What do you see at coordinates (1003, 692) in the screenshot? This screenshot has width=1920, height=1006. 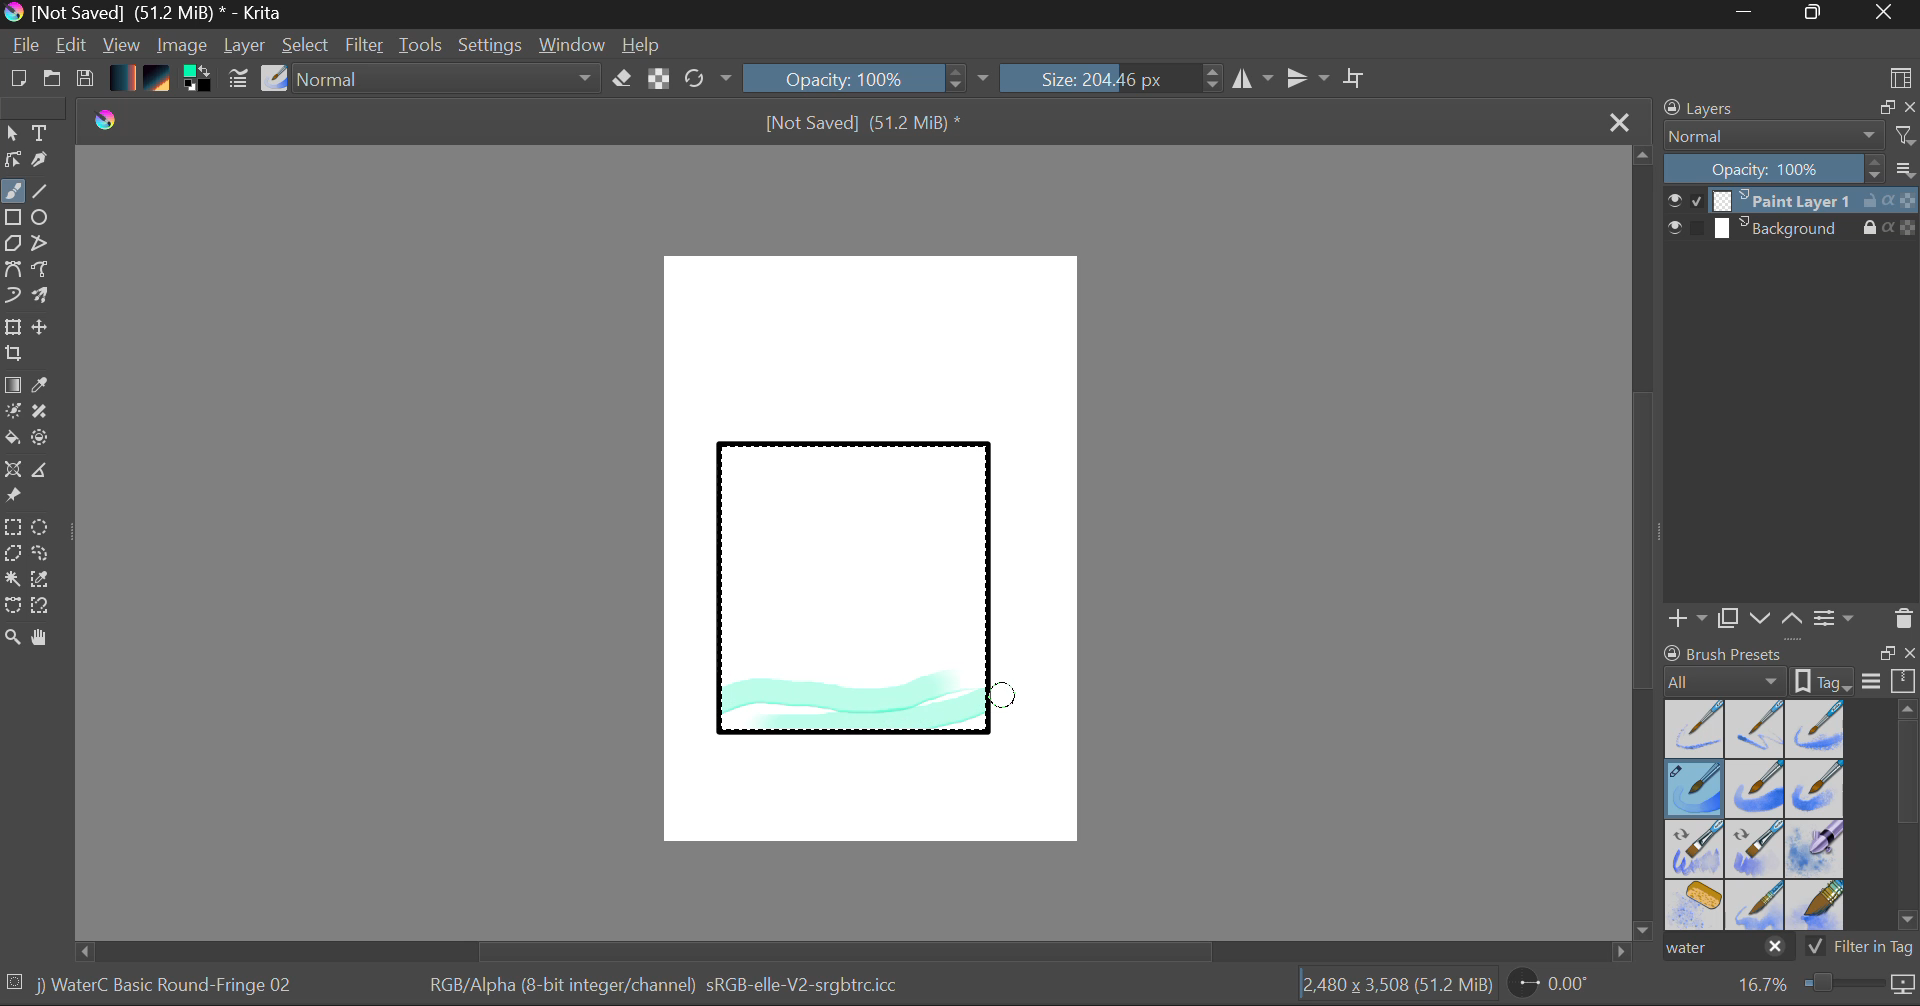 I see `MOUSE_UP Cursor Storke 2` at bounding box center [1003, 692].